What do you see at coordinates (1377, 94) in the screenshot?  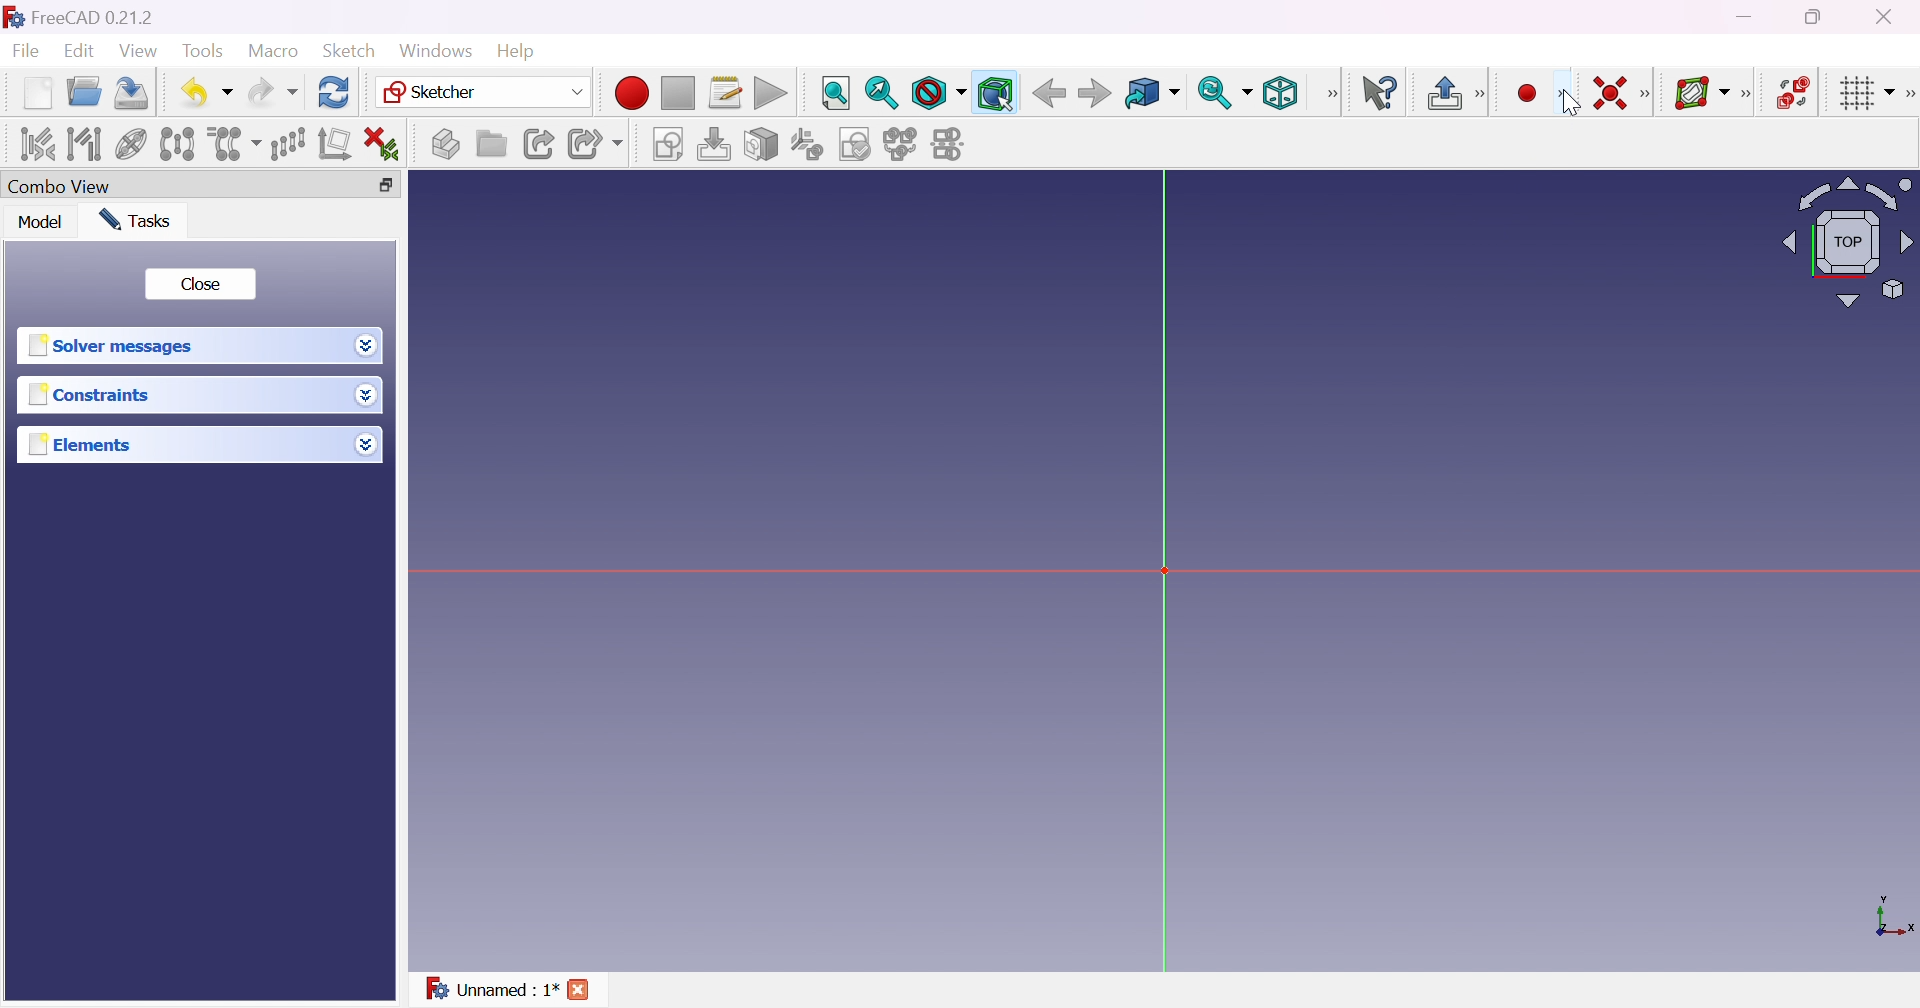 I see `What's this?` at bounding box center [1377, 94].